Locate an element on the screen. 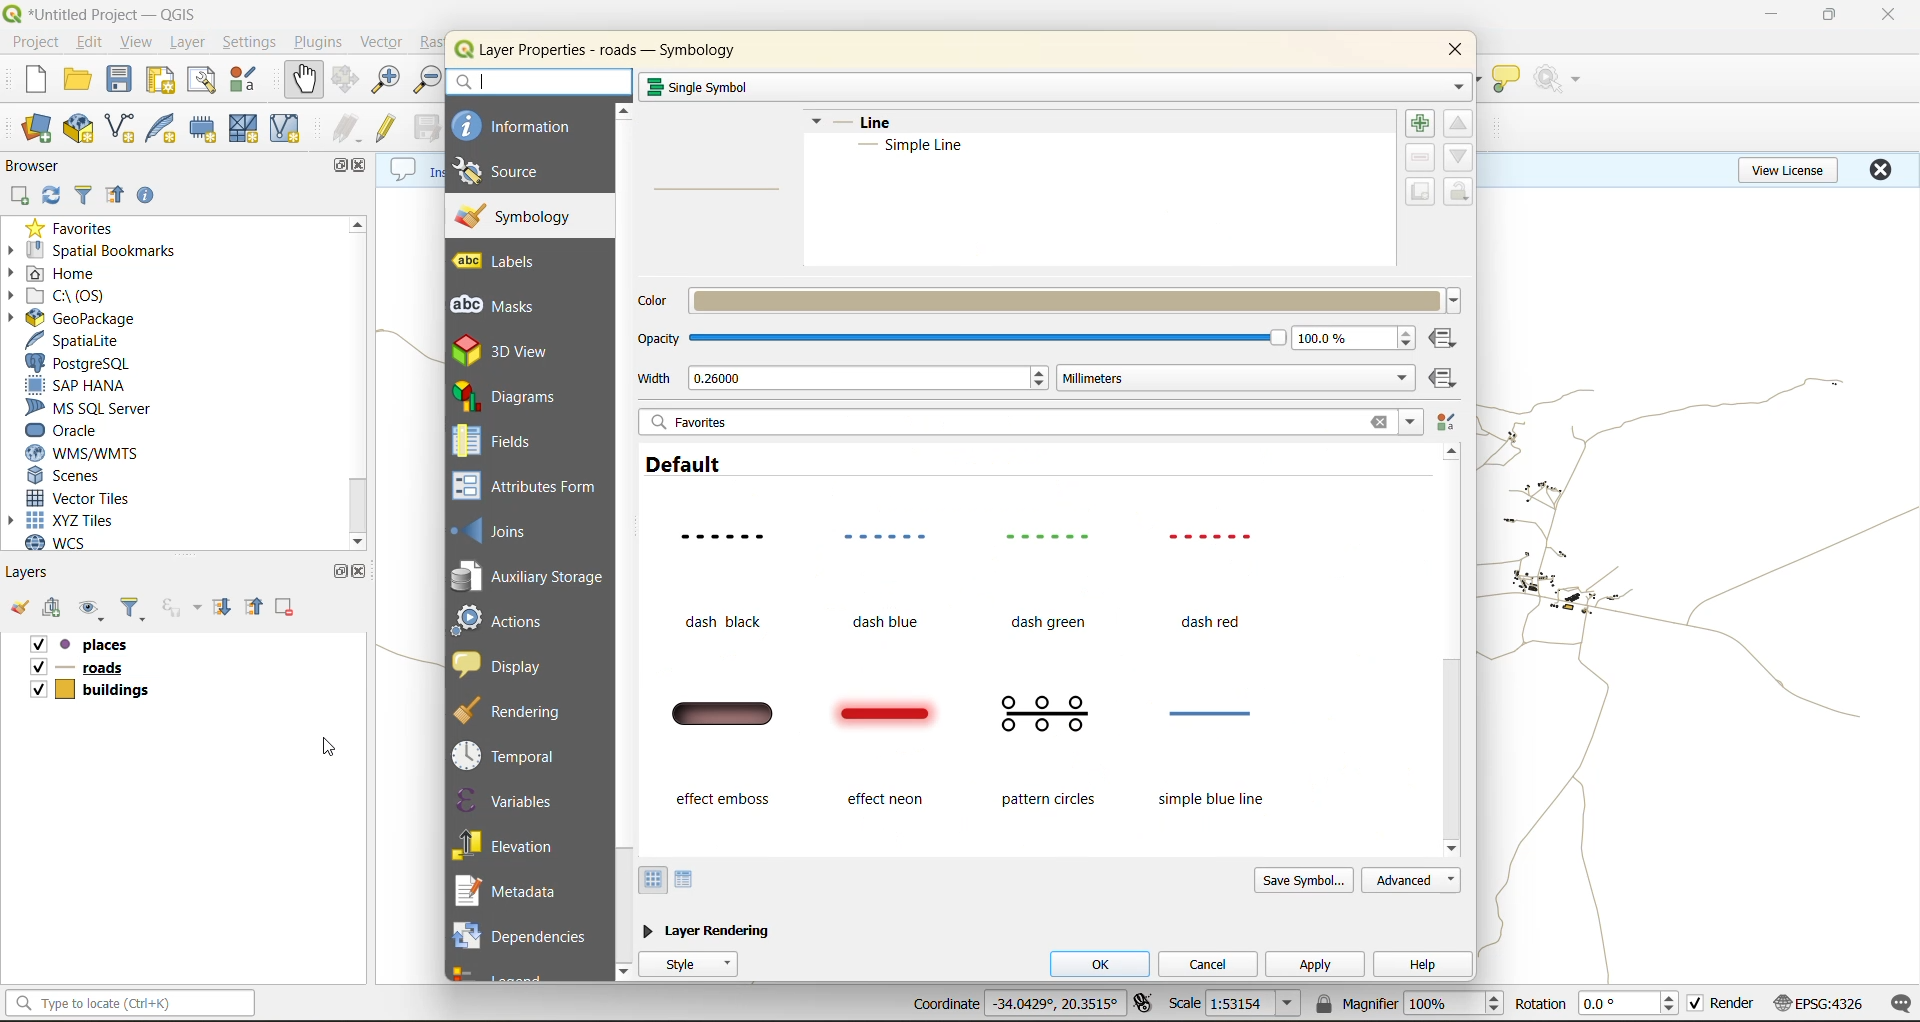  diagrams is located at coordinates (518, 397).